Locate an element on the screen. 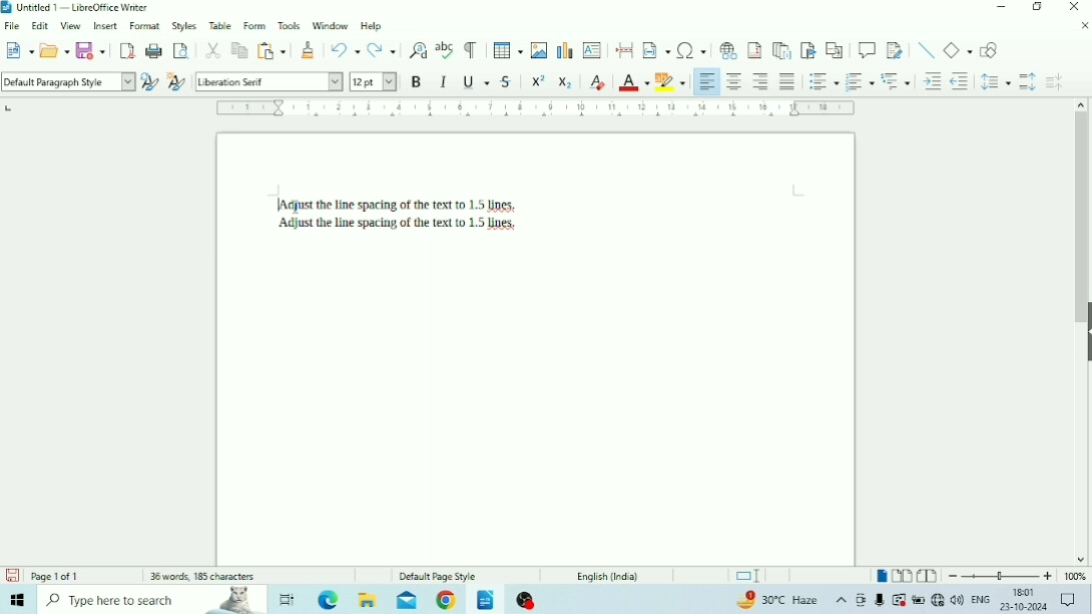  Date is located at coordinates (1024, 606).